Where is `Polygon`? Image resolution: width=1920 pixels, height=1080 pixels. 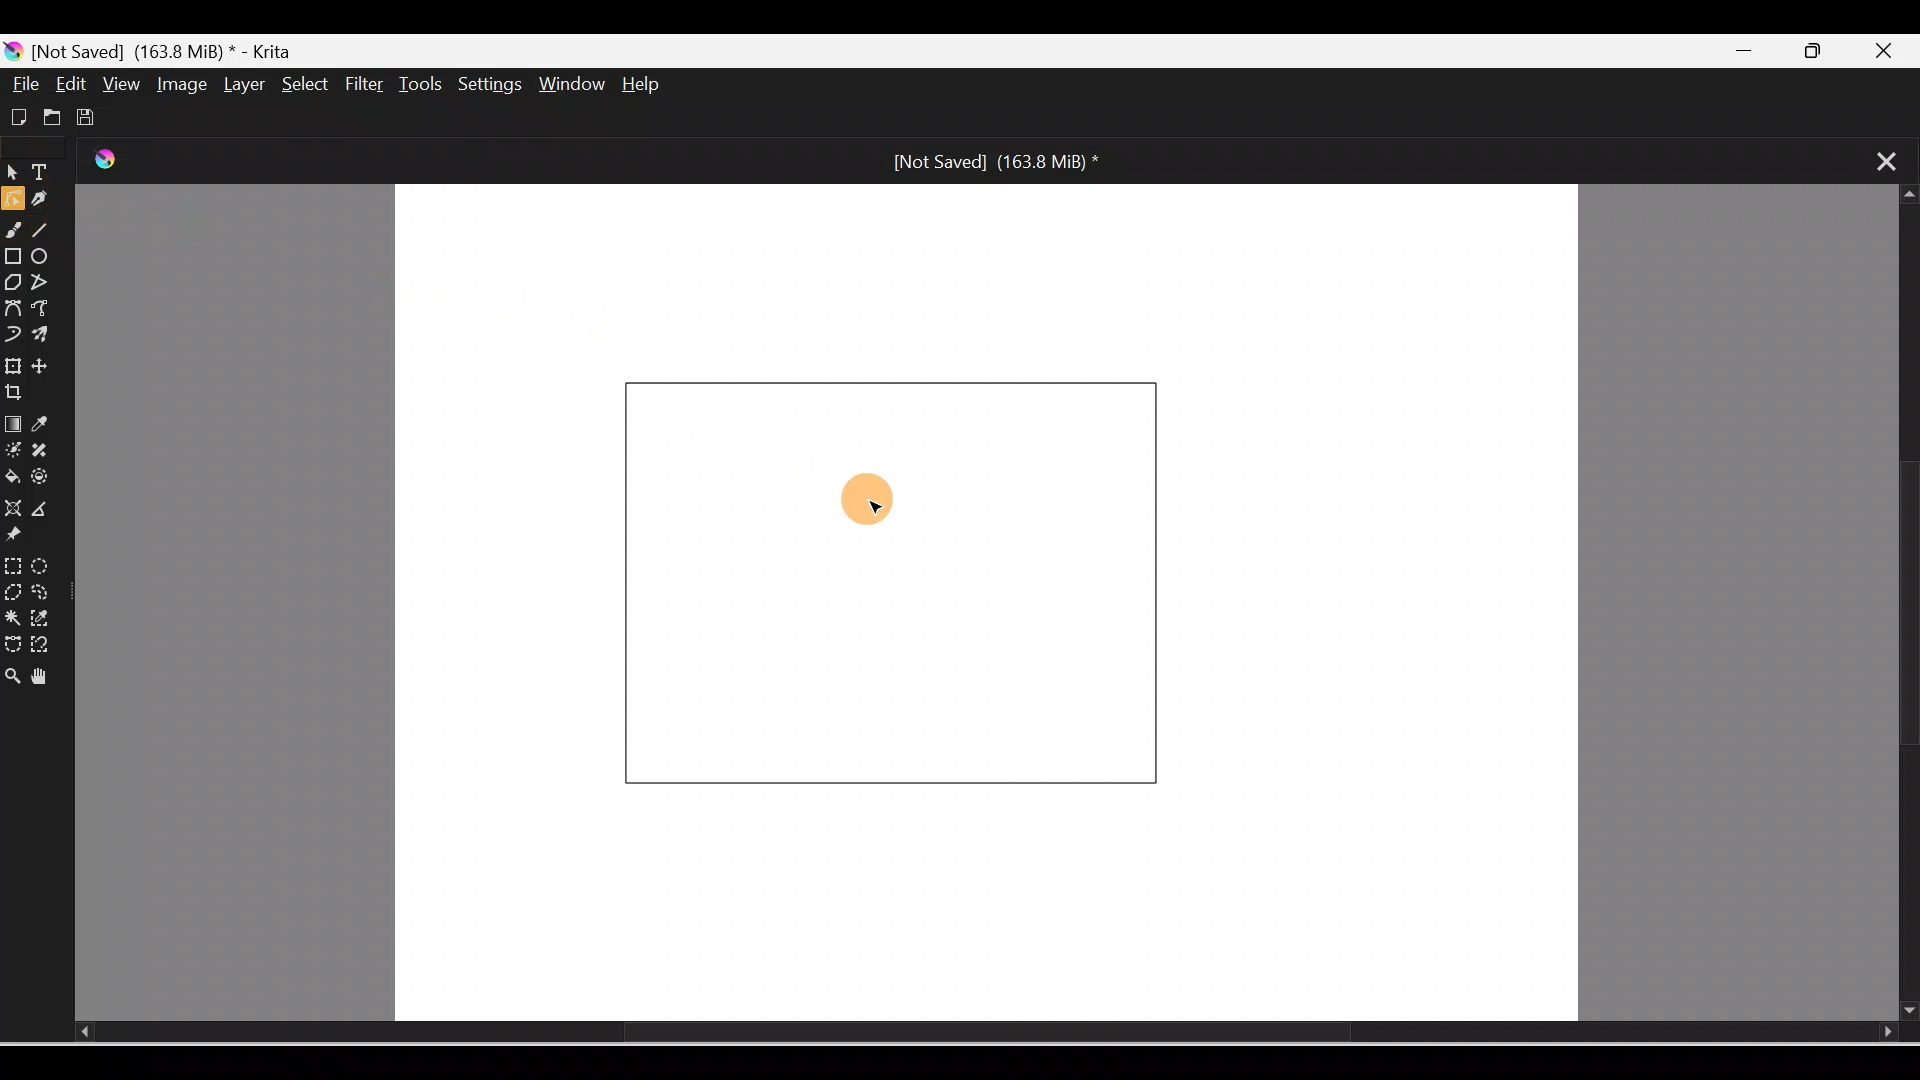 Polygon is located at coordinates (12, 282).